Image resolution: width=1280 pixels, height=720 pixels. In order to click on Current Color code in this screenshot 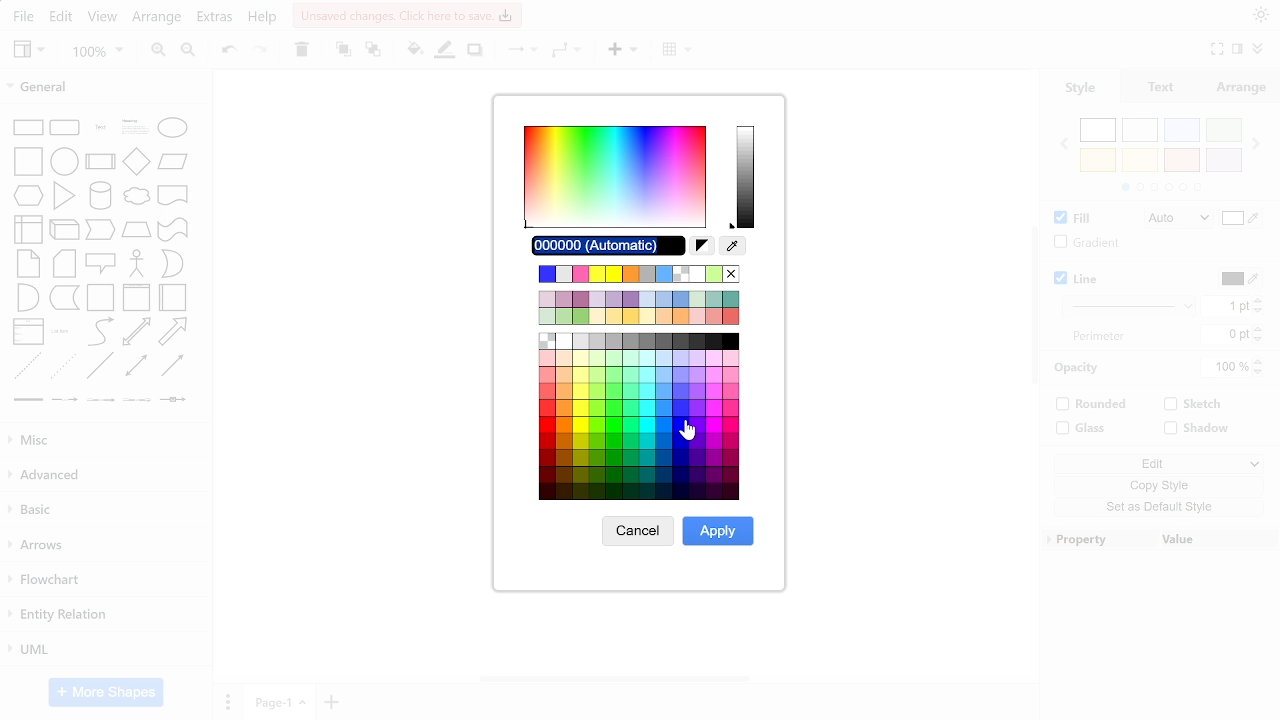, I will do `click(609, 246)`.